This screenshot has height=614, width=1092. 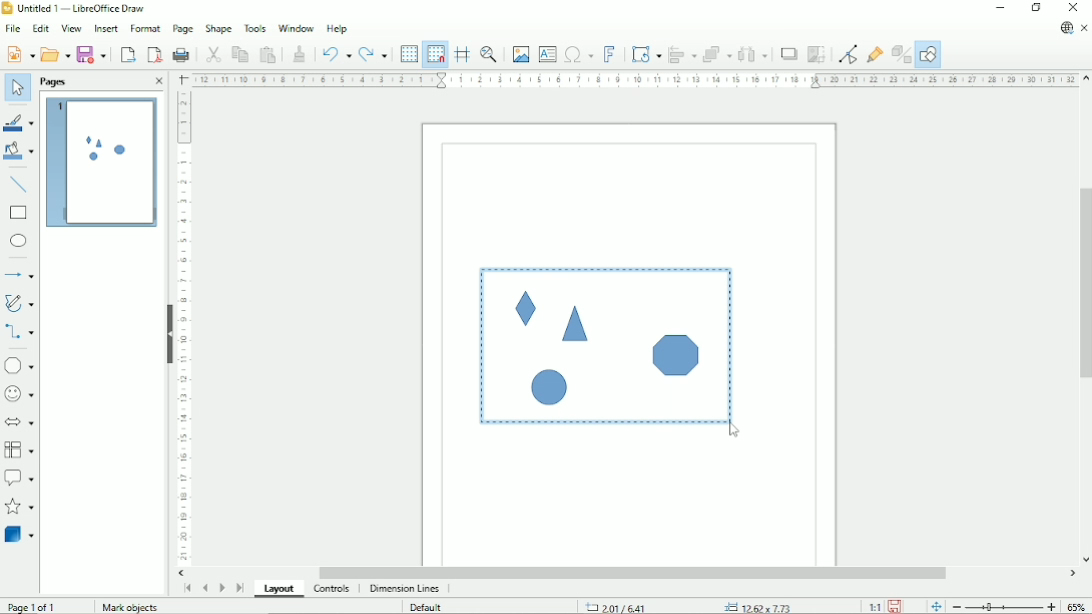 What do you see at coordinates (1078, 606) in the screenshot?
I see `Zoom factor` at bounding box center [1078, 606].